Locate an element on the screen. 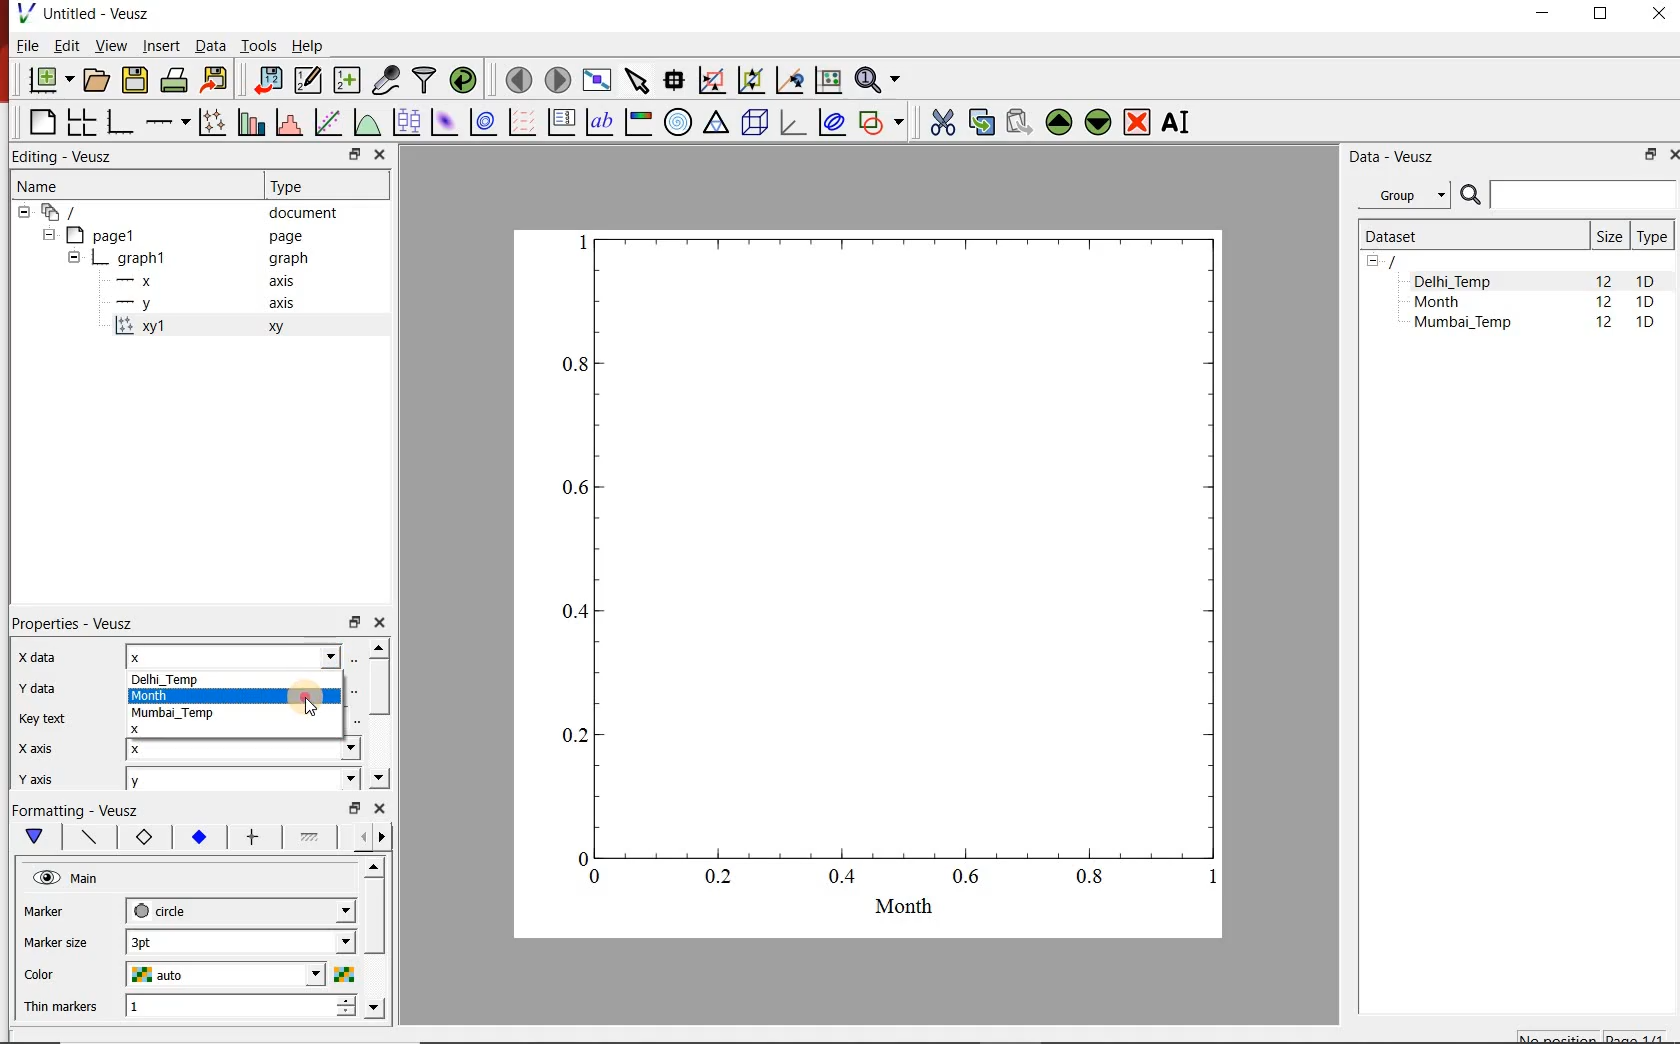 Image resolution: width=1680 pixels, height=1044 pixels. Editing - Veusz is located at coordinates (74, 155).